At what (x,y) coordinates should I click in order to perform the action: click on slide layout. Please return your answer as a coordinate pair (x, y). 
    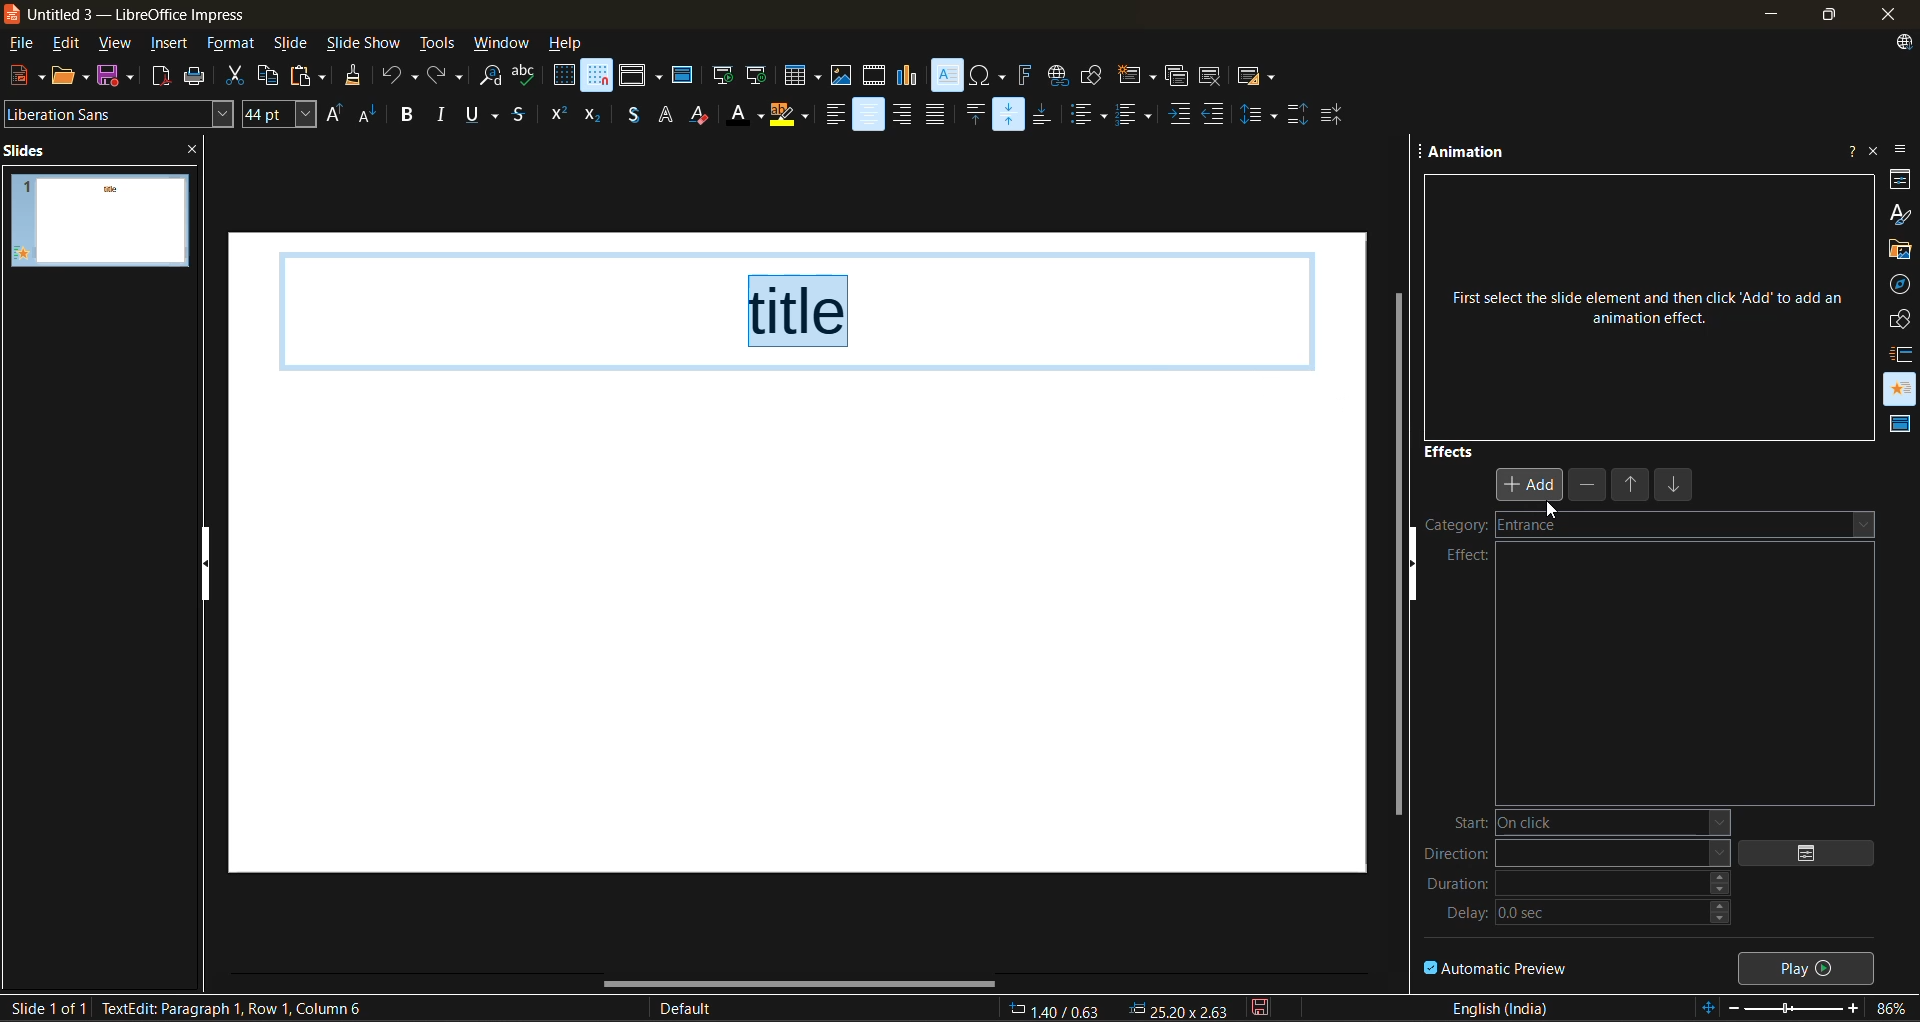
    Looking at the image, I should click on (1257, 80).